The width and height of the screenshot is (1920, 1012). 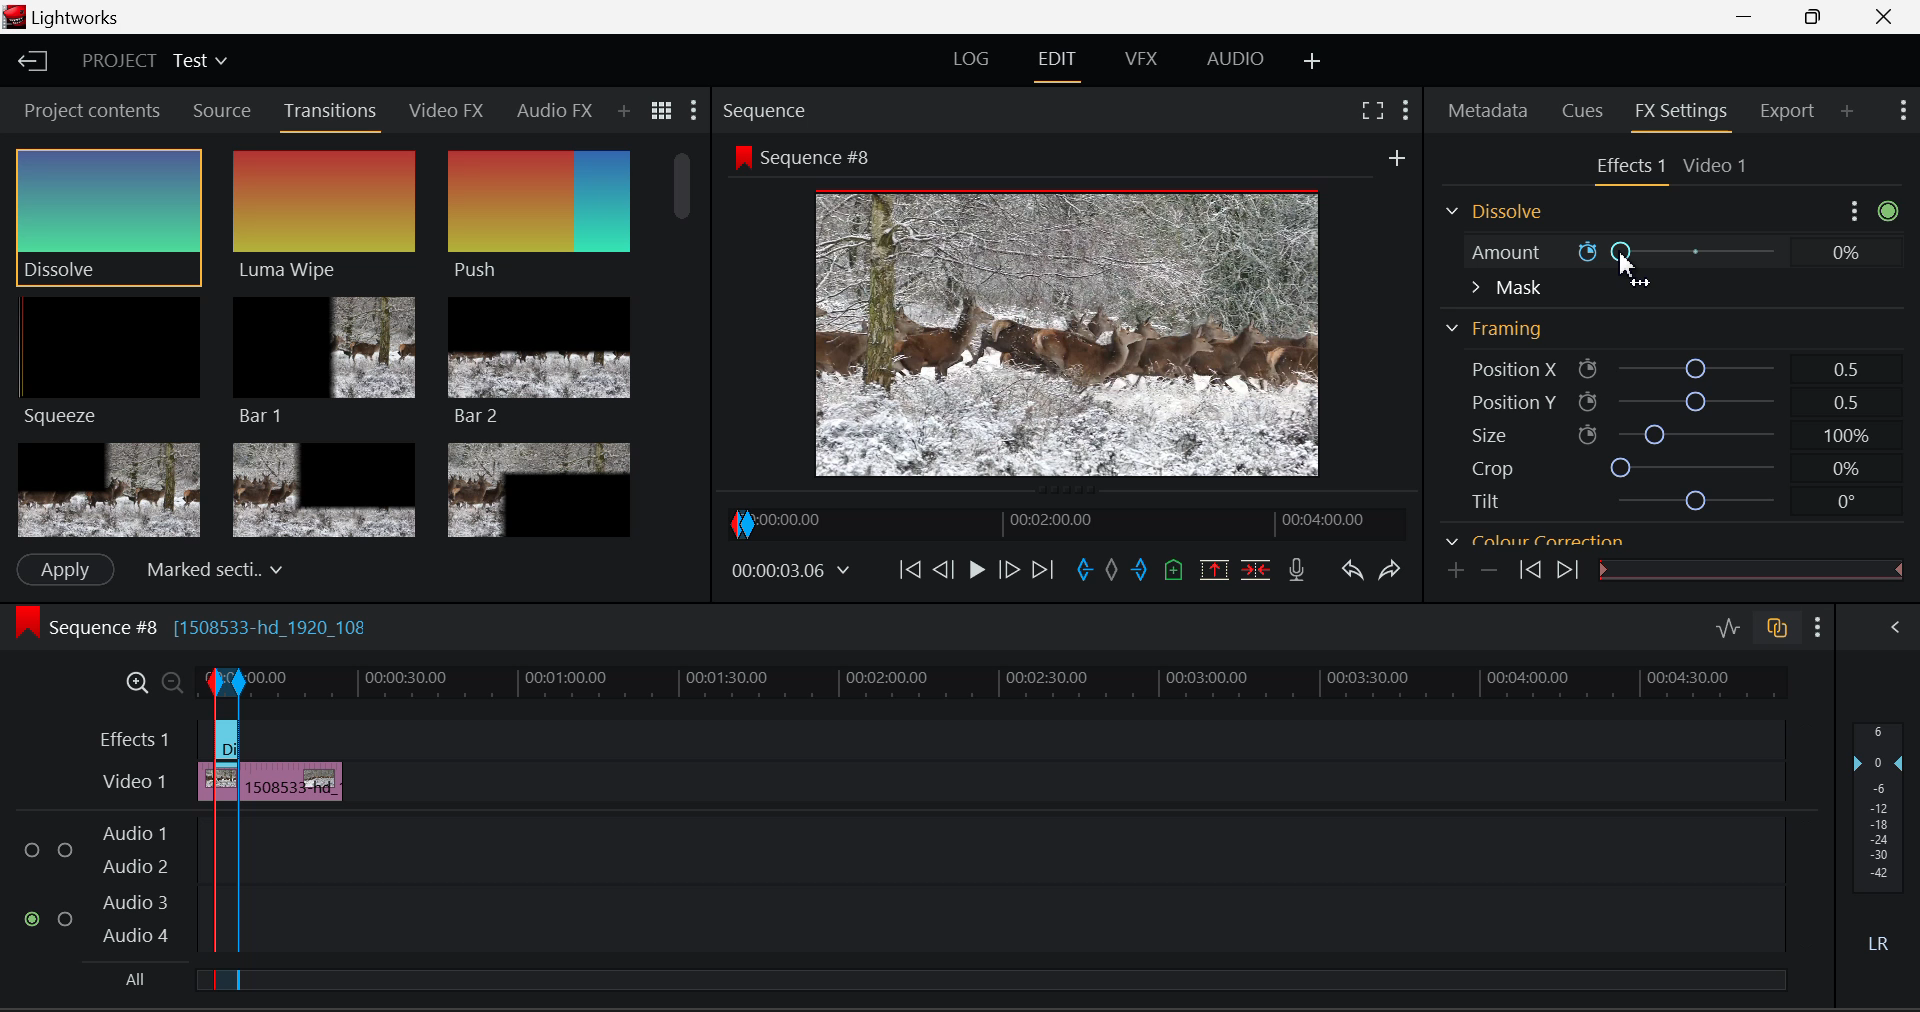 I want to click on Show Settings, so click(x=1904, y=111).